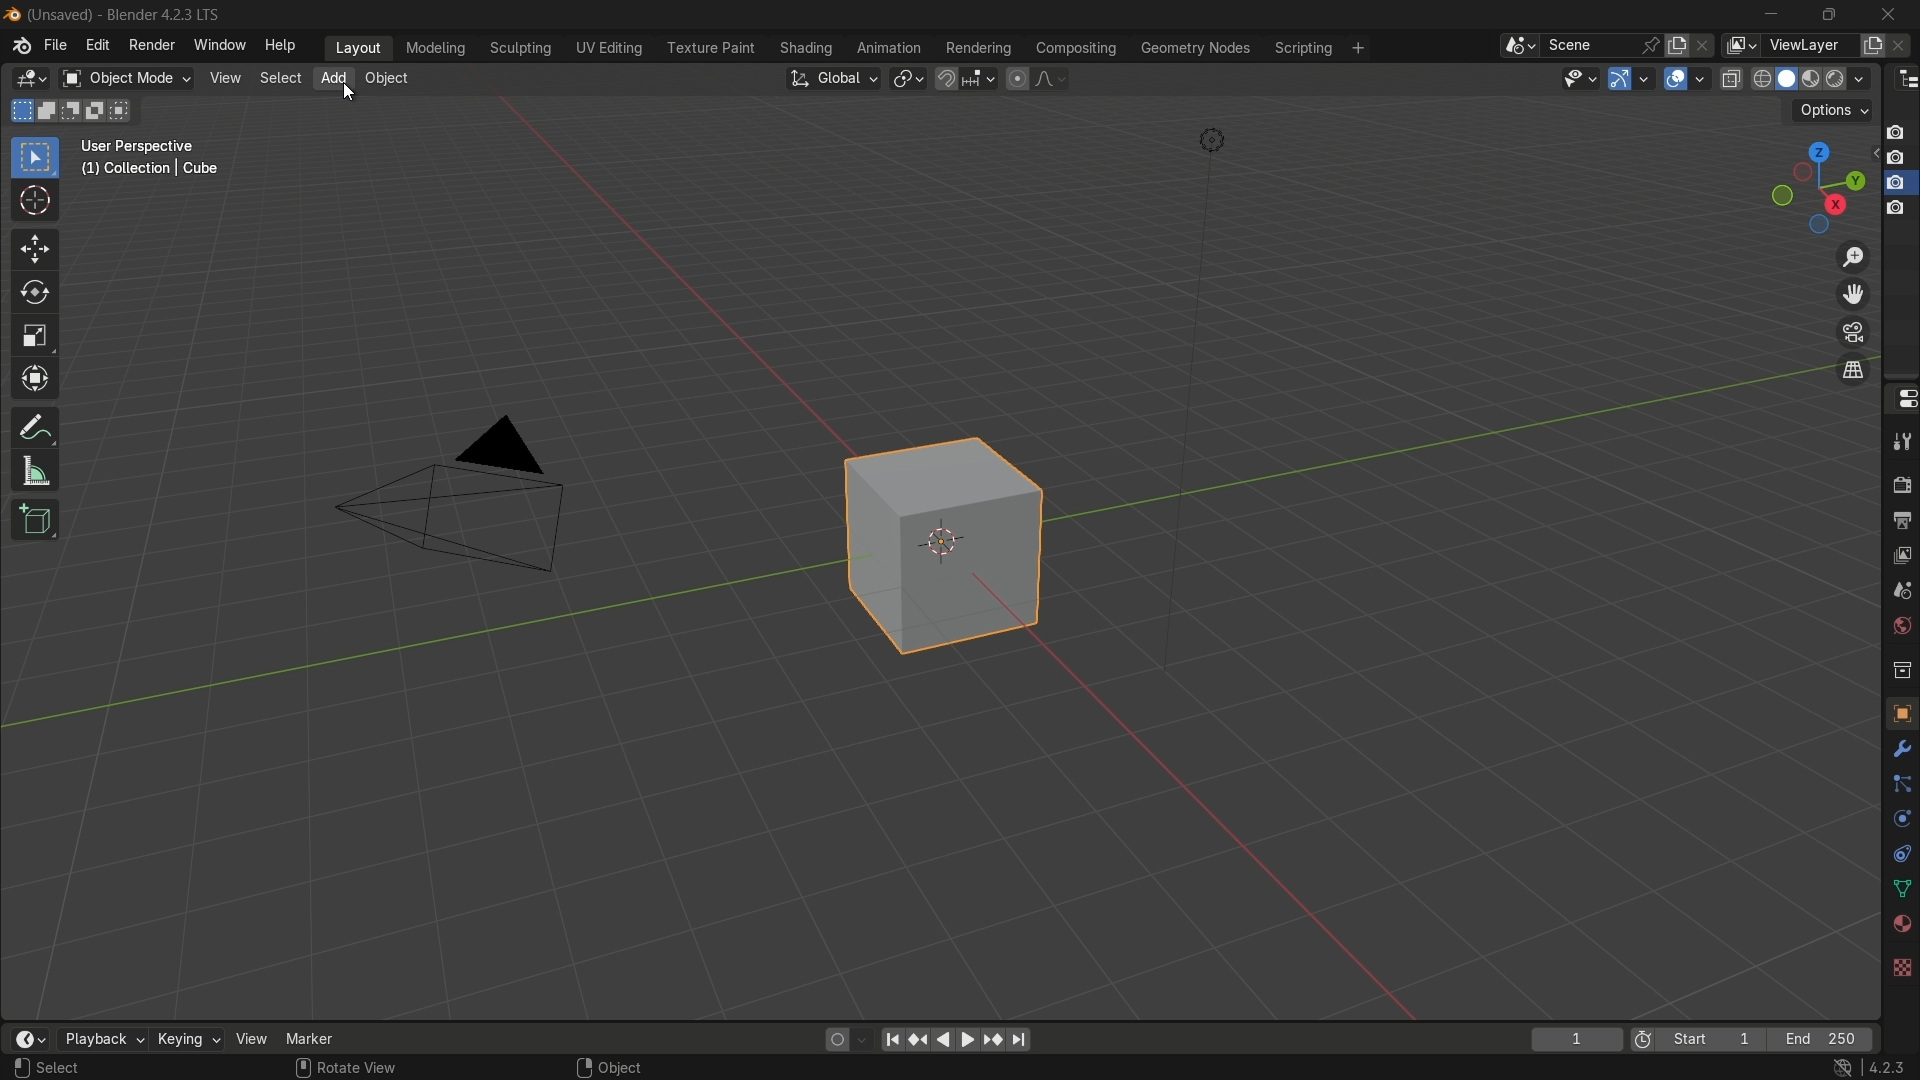 This screenshot has width=1920, height=1080. What do you see at coordinates (278, 78) in the screenshot?
I see `select` at bounding box center [278, 78].